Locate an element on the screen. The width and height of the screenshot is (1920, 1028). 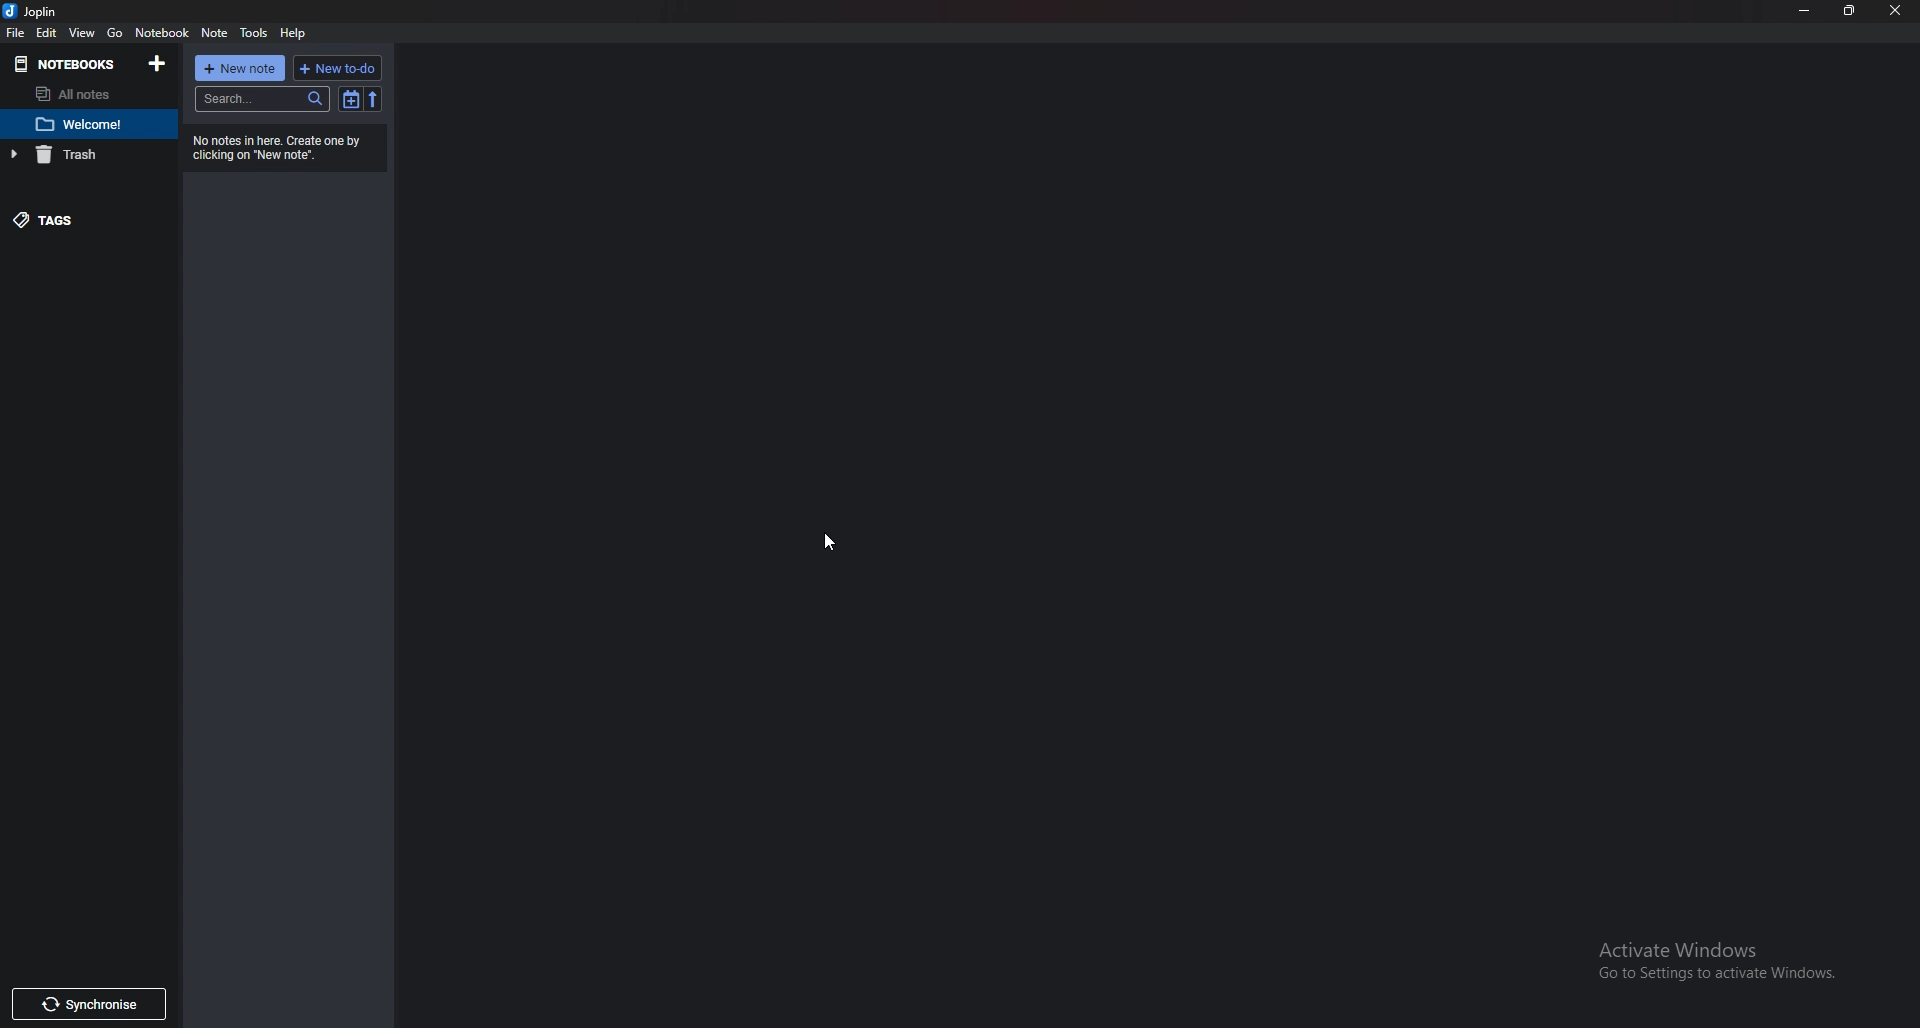
help is located at coordinates (298, 32).